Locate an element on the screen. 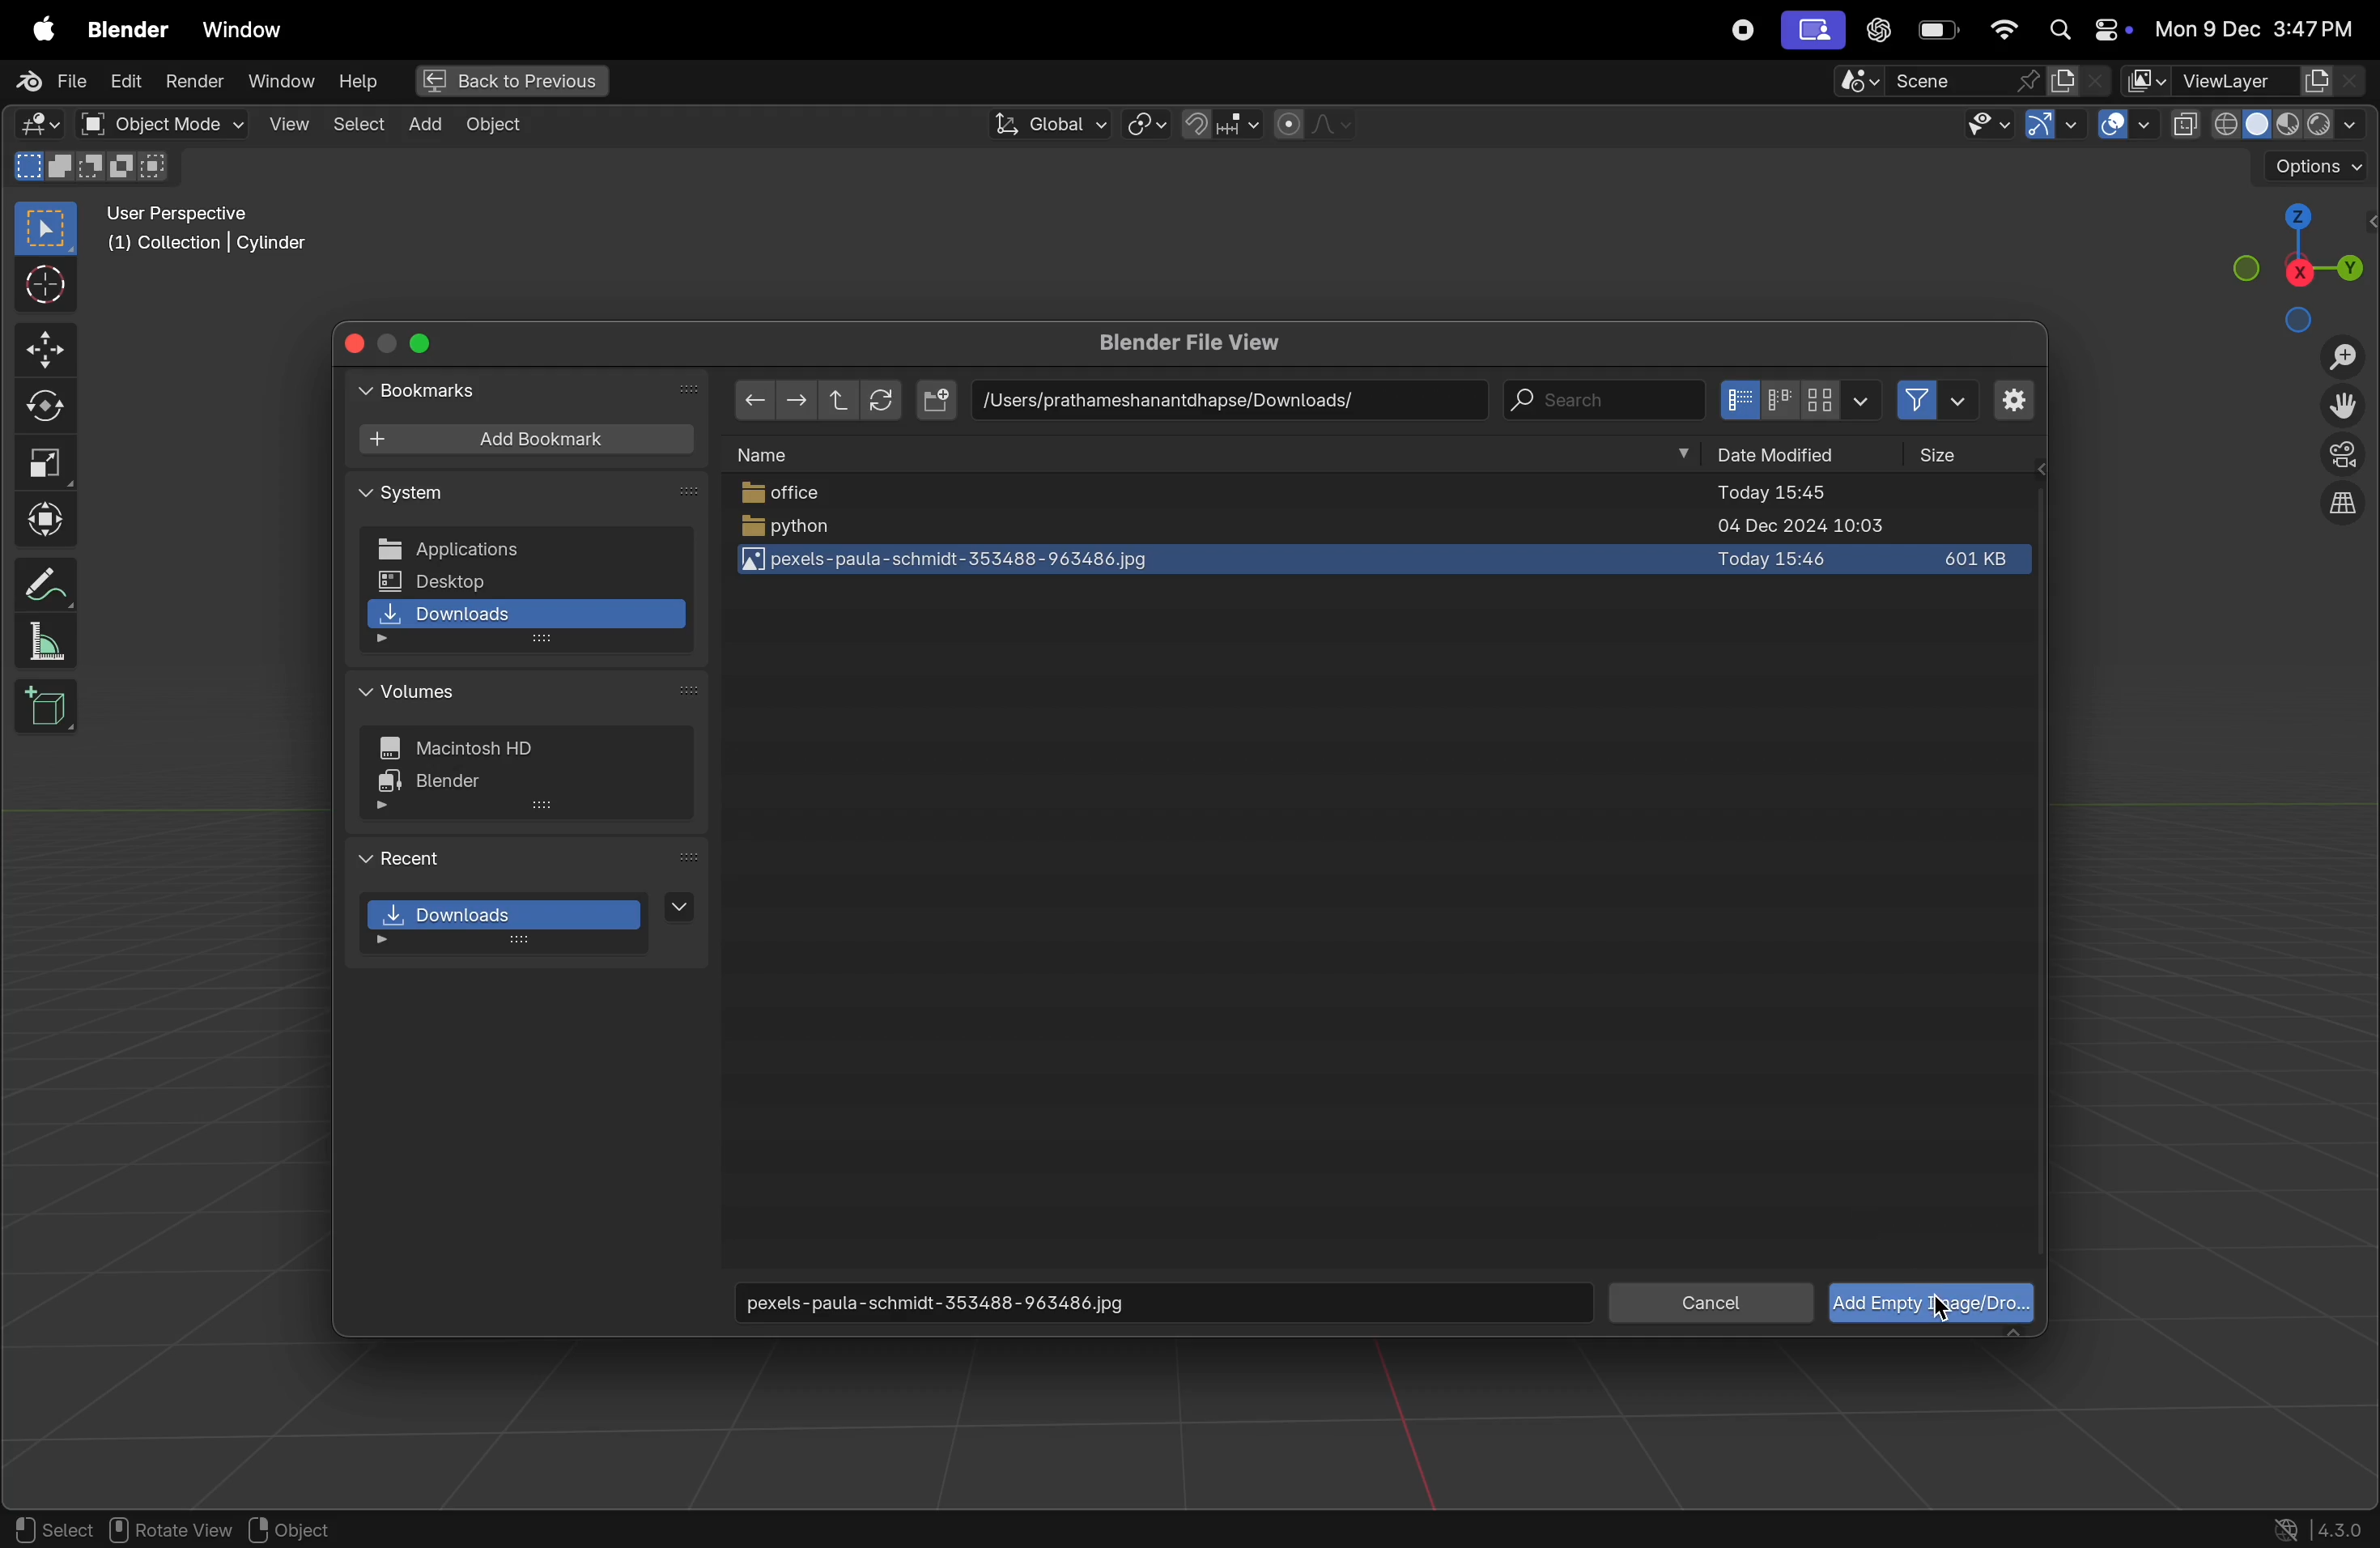  size is located at coordinates (1957, 456).